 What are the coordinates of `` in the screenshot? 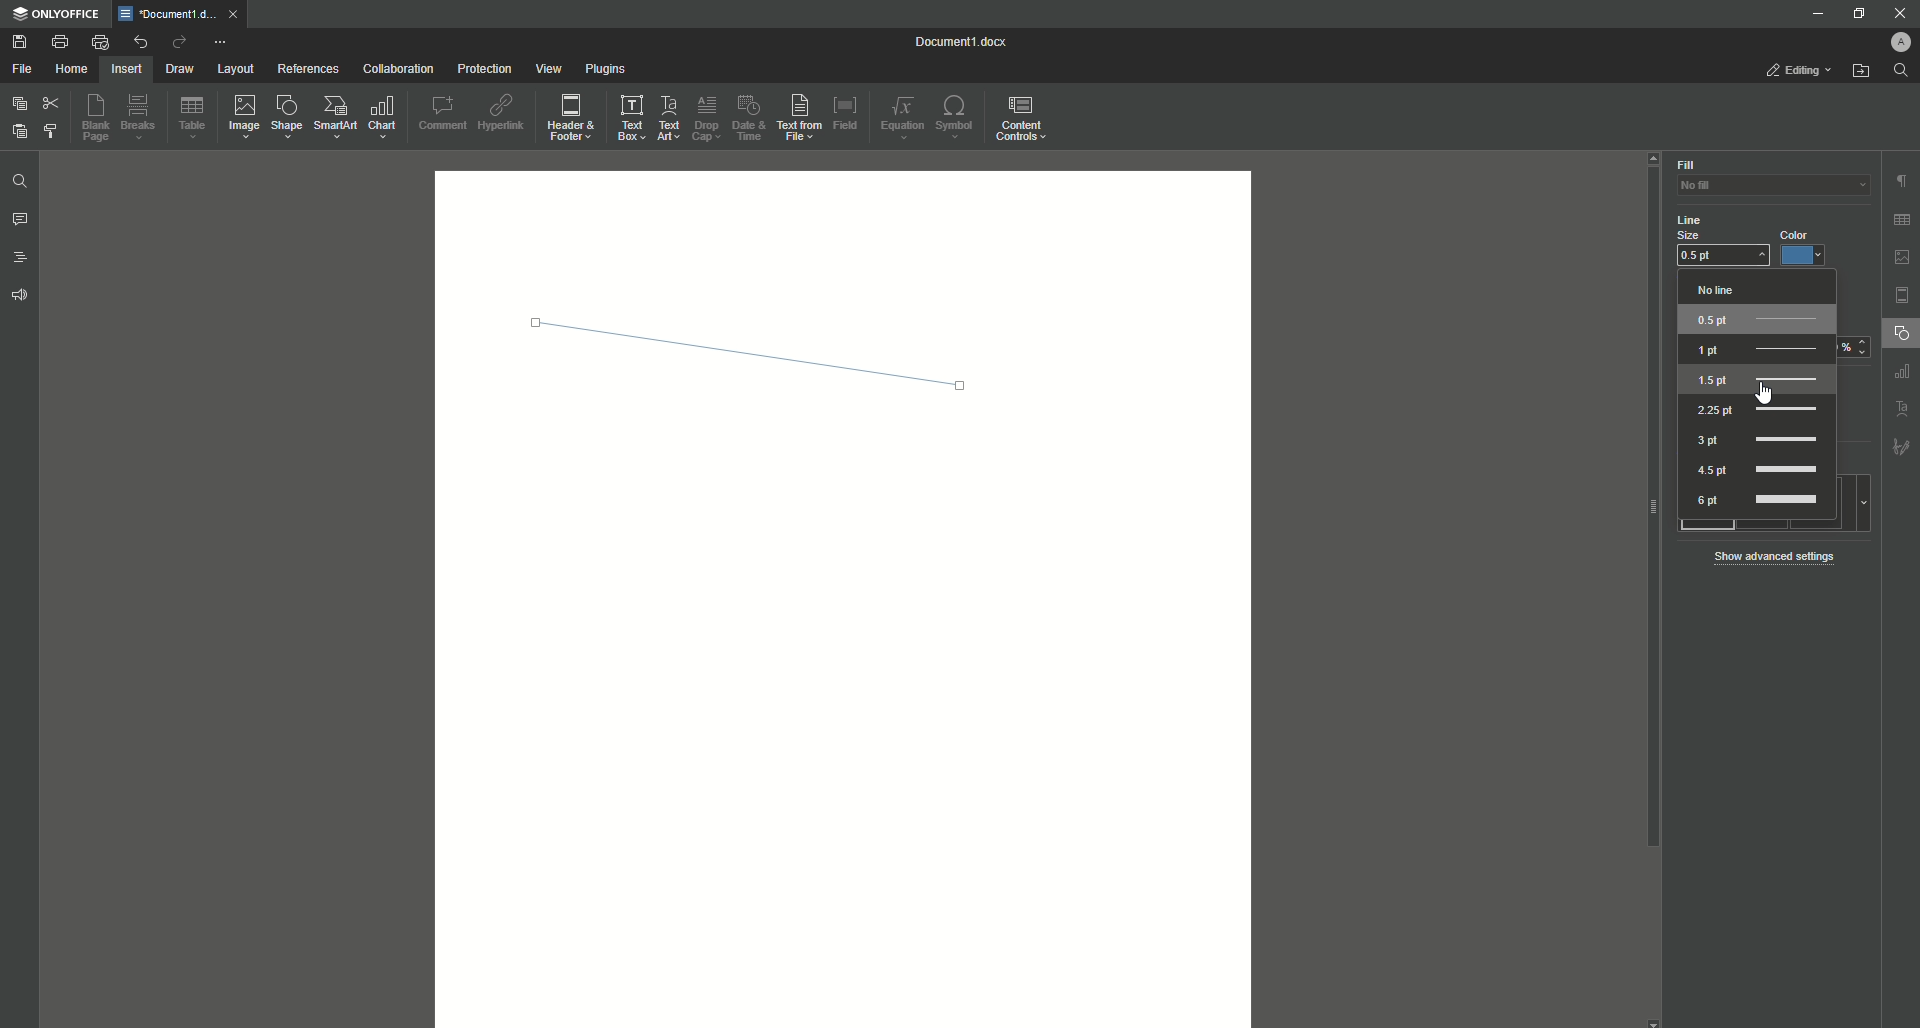 It's located at (1901, 449).